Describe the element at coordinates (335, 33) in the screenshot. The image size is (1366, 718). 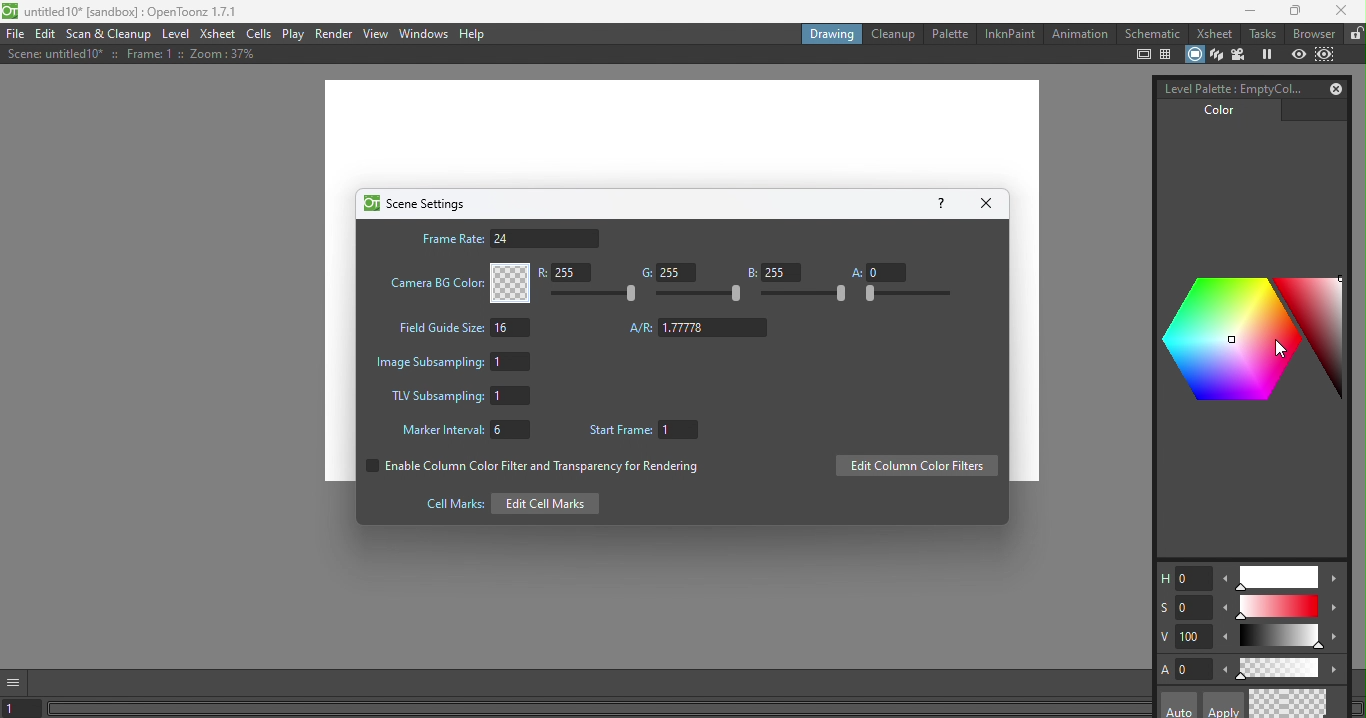
I see `Render` at that location.